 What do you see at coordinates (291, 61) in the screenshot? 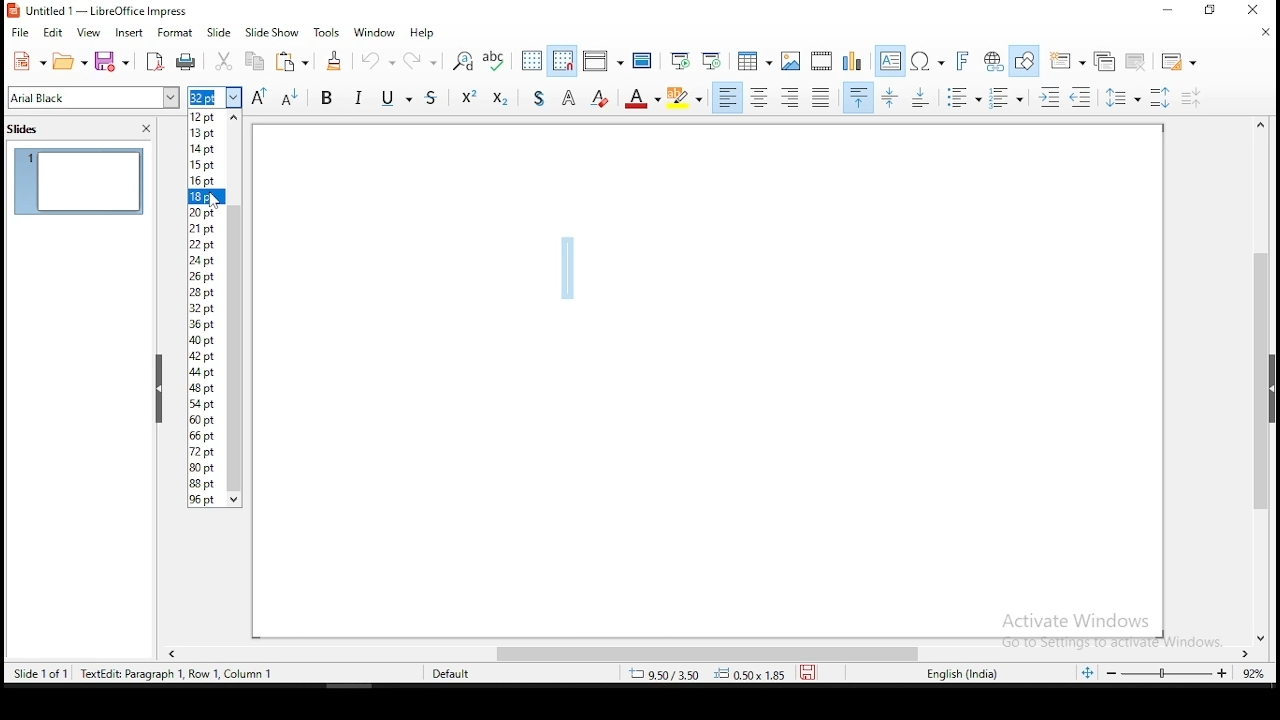
I see `paste` at bounding box center [291, 61].